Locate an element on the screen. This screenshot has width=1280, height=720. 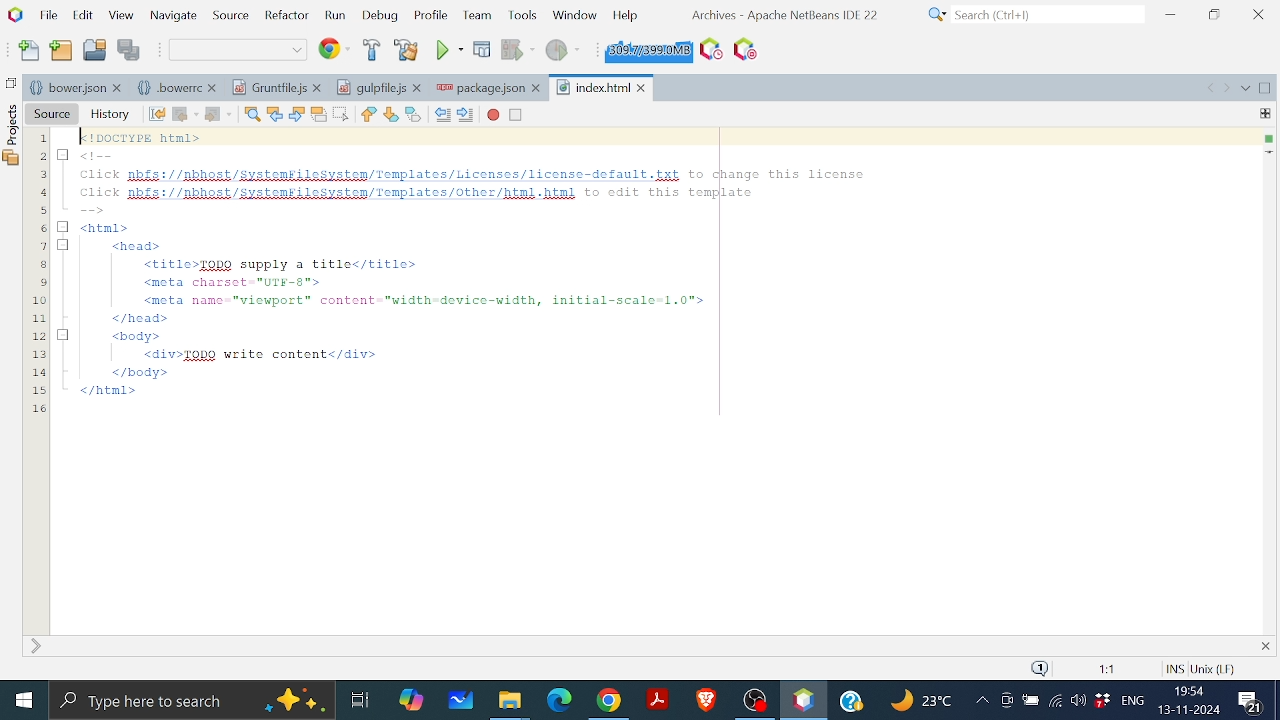
Toggle rectangular selection is located at coordinates (341, 113).